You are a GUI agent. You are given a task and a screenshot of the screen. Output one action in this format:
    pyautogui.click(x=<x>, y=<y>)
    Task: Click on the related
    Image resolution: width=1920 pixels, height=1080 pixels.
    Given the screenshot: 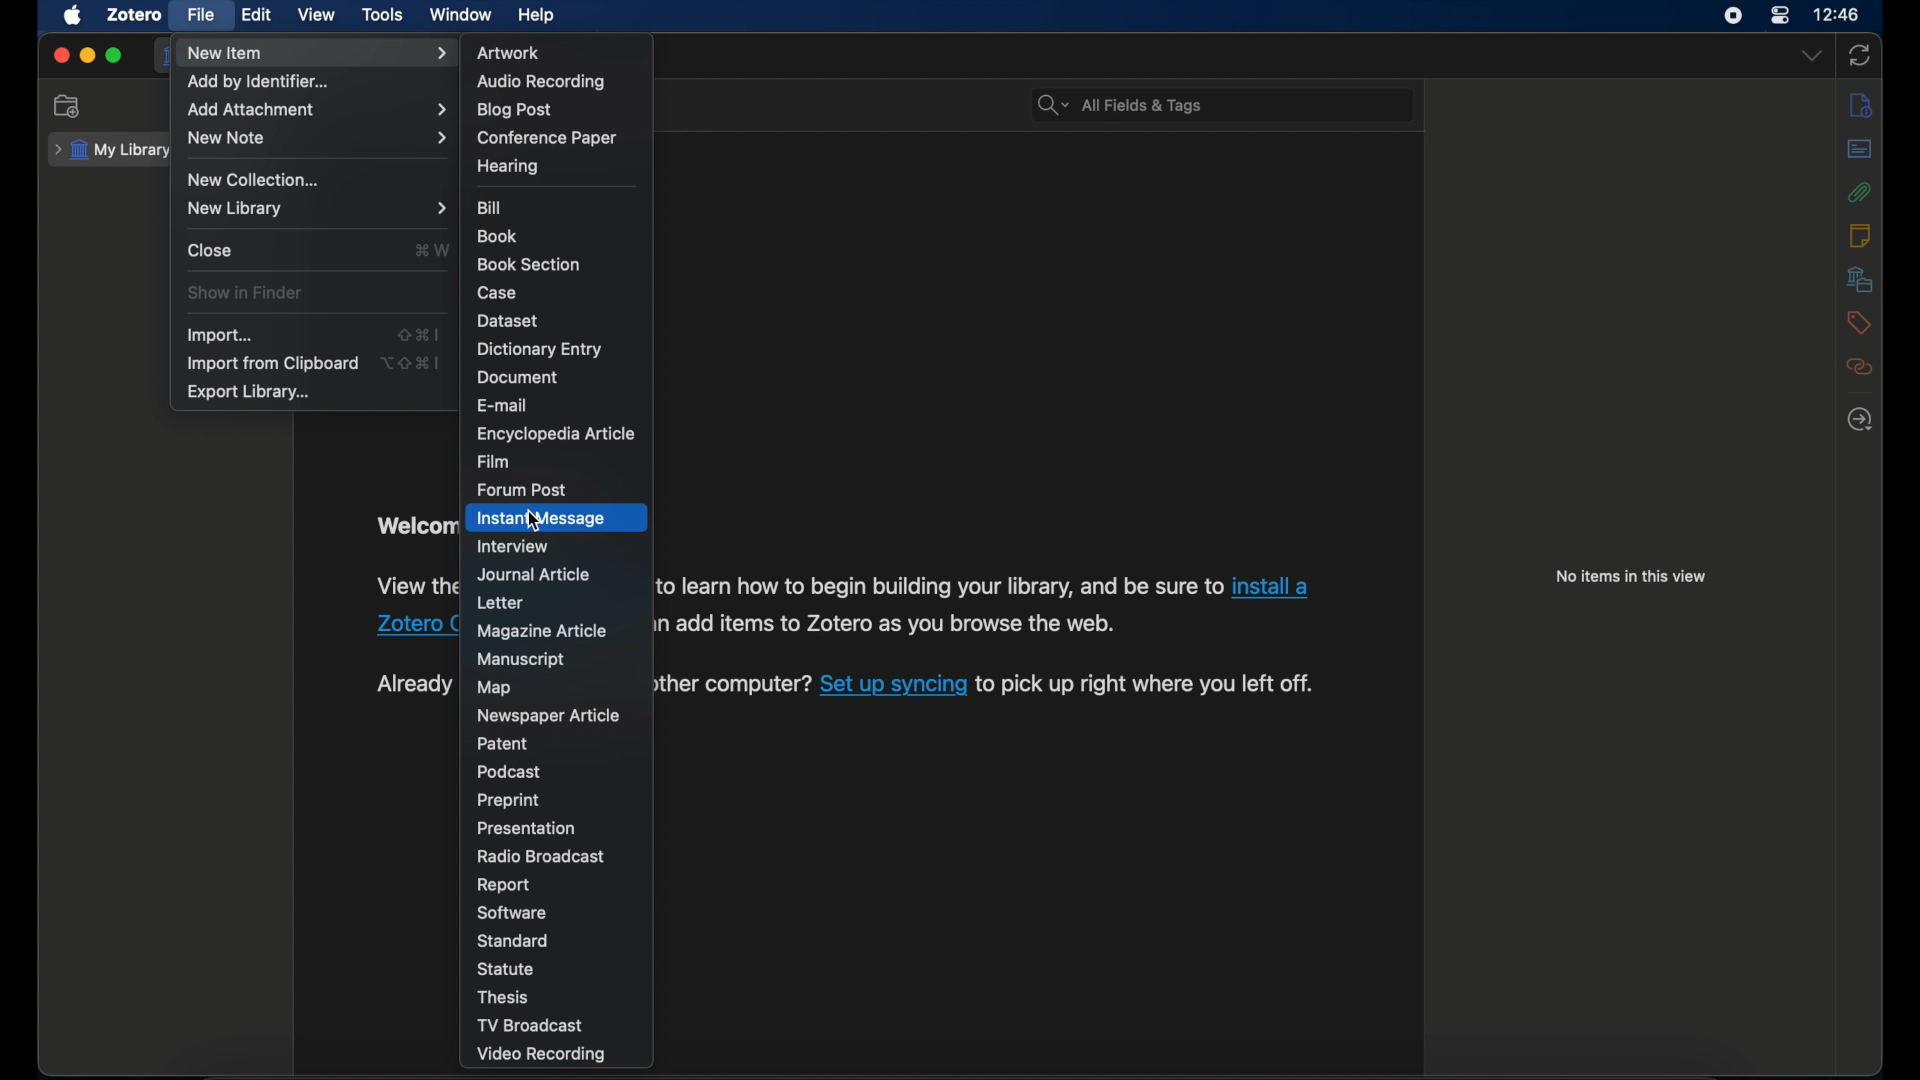 What is the action you would take?
    pyautogui.click(x=1861, y=367)
    